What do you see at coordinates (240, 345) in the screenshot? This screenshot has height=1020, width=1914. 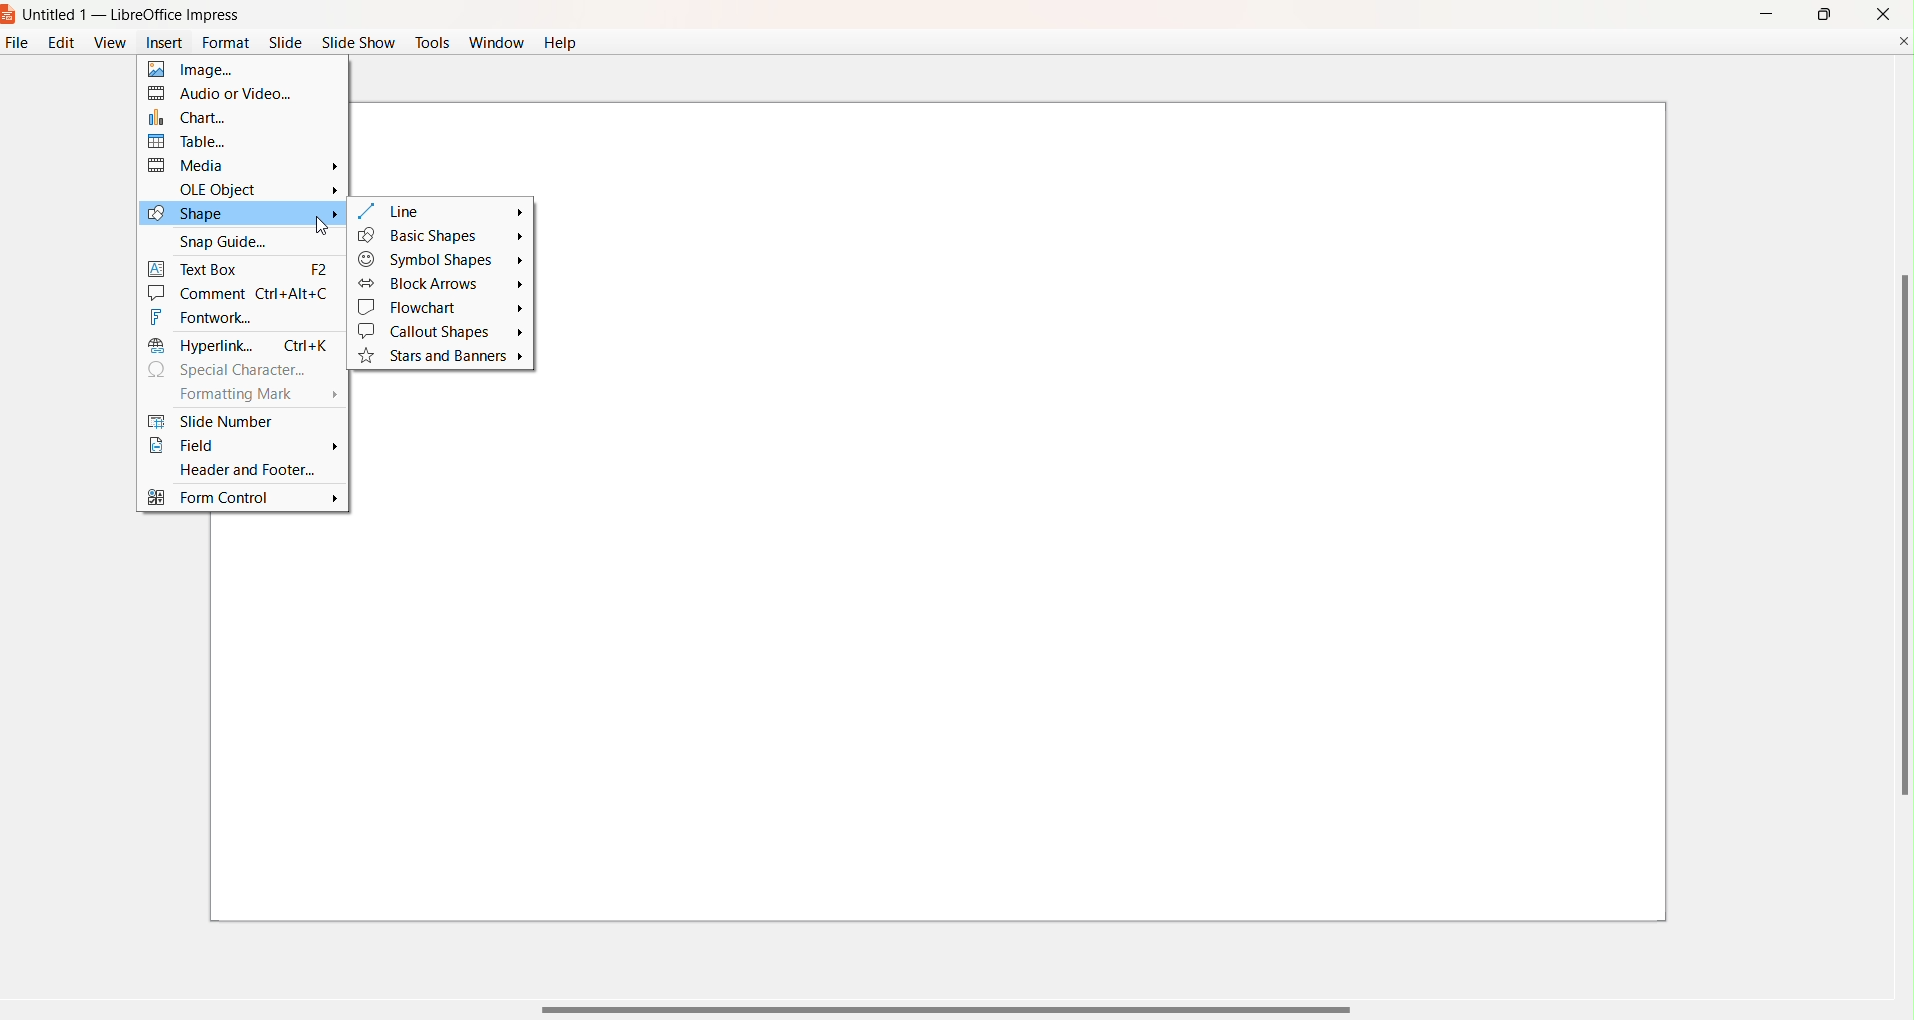 I see `Hyperlink` at bounding box center [240, 345].